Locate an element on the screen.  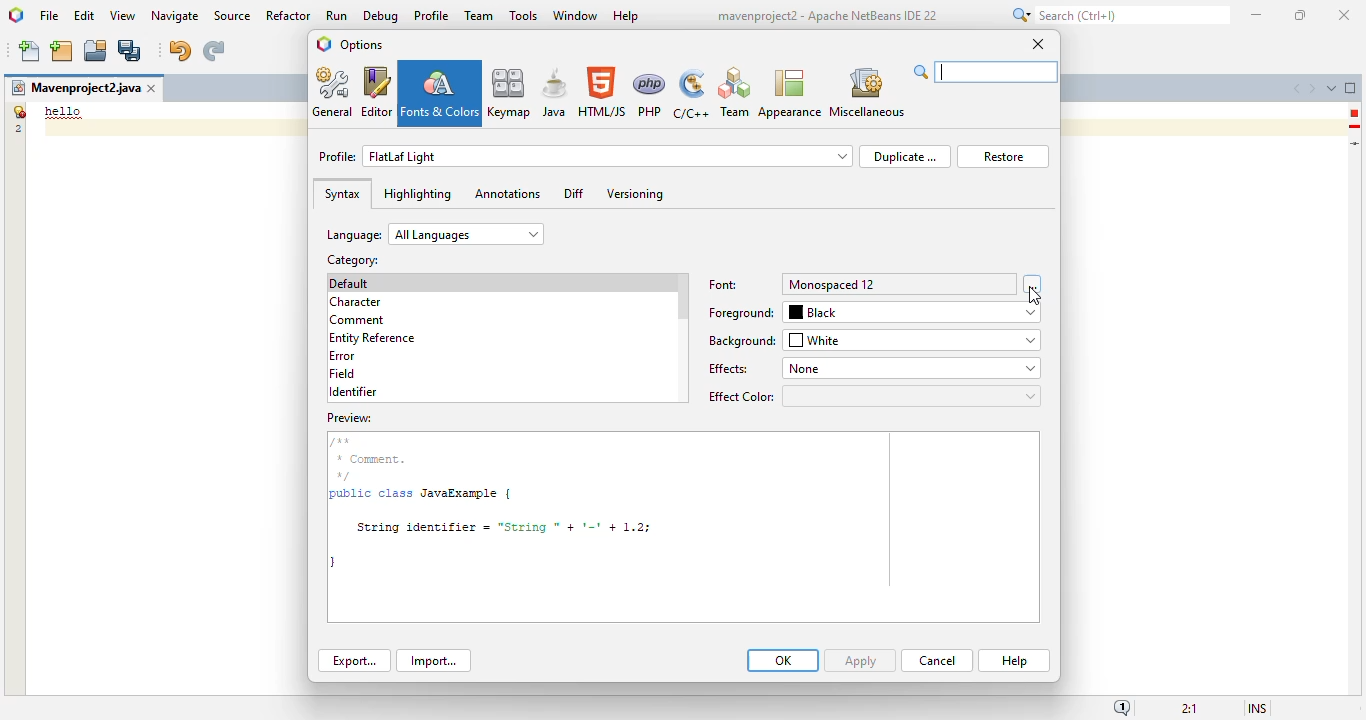
effect color:  is located at coordinates (873, 396).